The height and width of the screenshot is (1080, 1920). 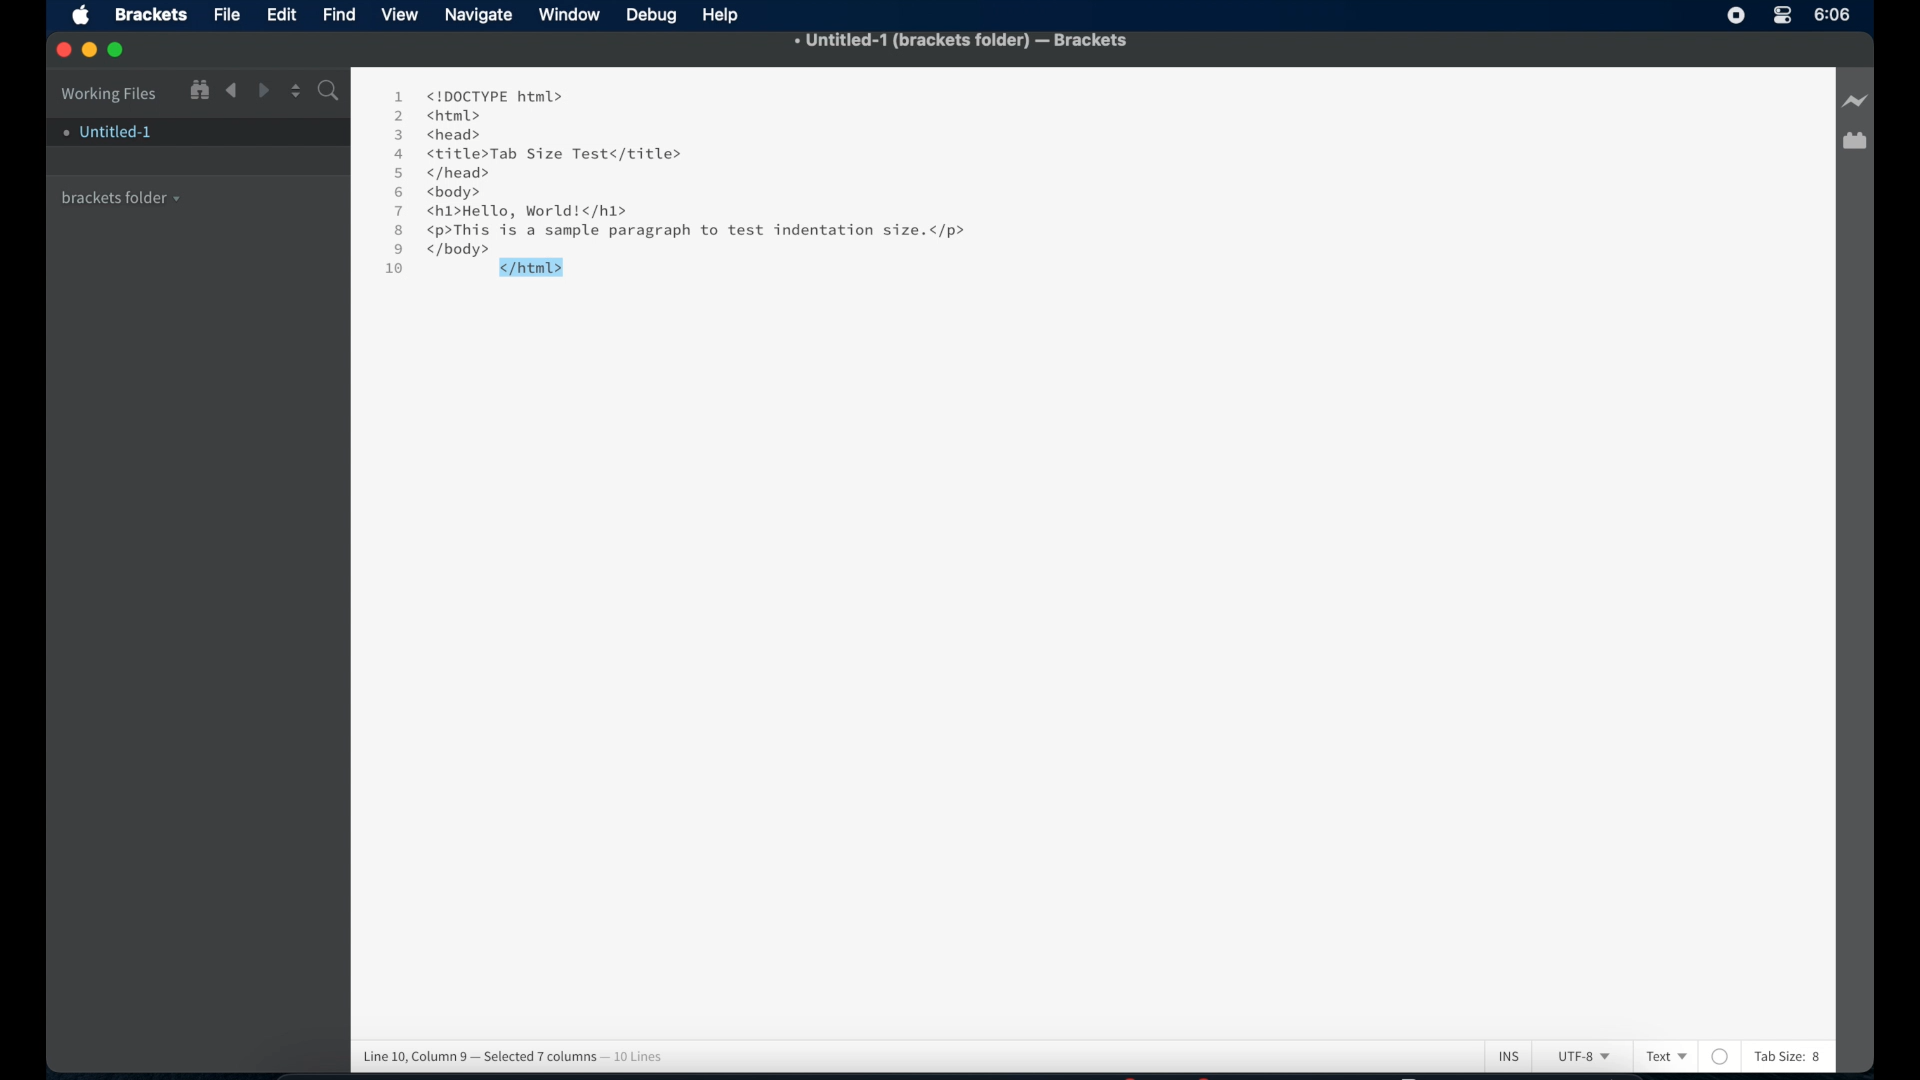 What do you see at coordinates (93, 50) in the screenshot?
I see `Minimize` at bounding box center [93, 50].